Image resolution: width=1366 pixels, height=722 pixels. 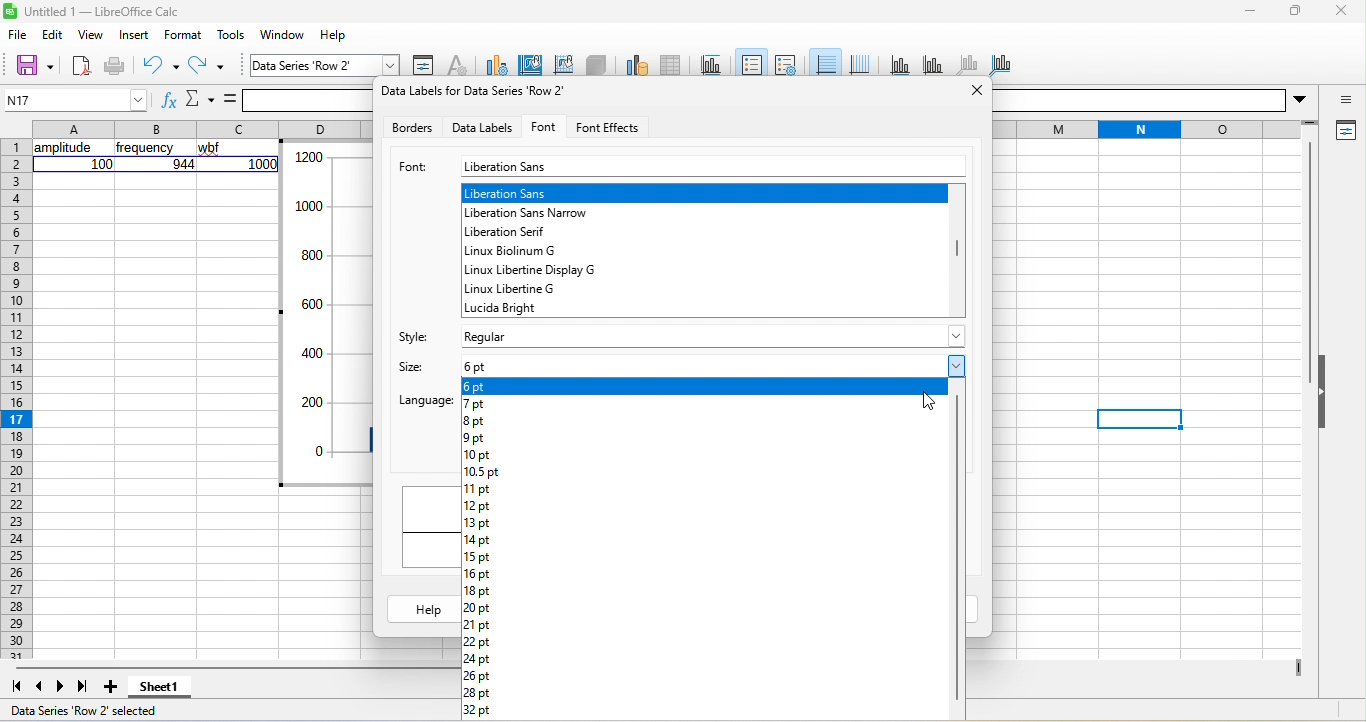 What do you see at coordinates (410, 127) in the screenshot?
I see `borders` at bounding box center [410, 127].